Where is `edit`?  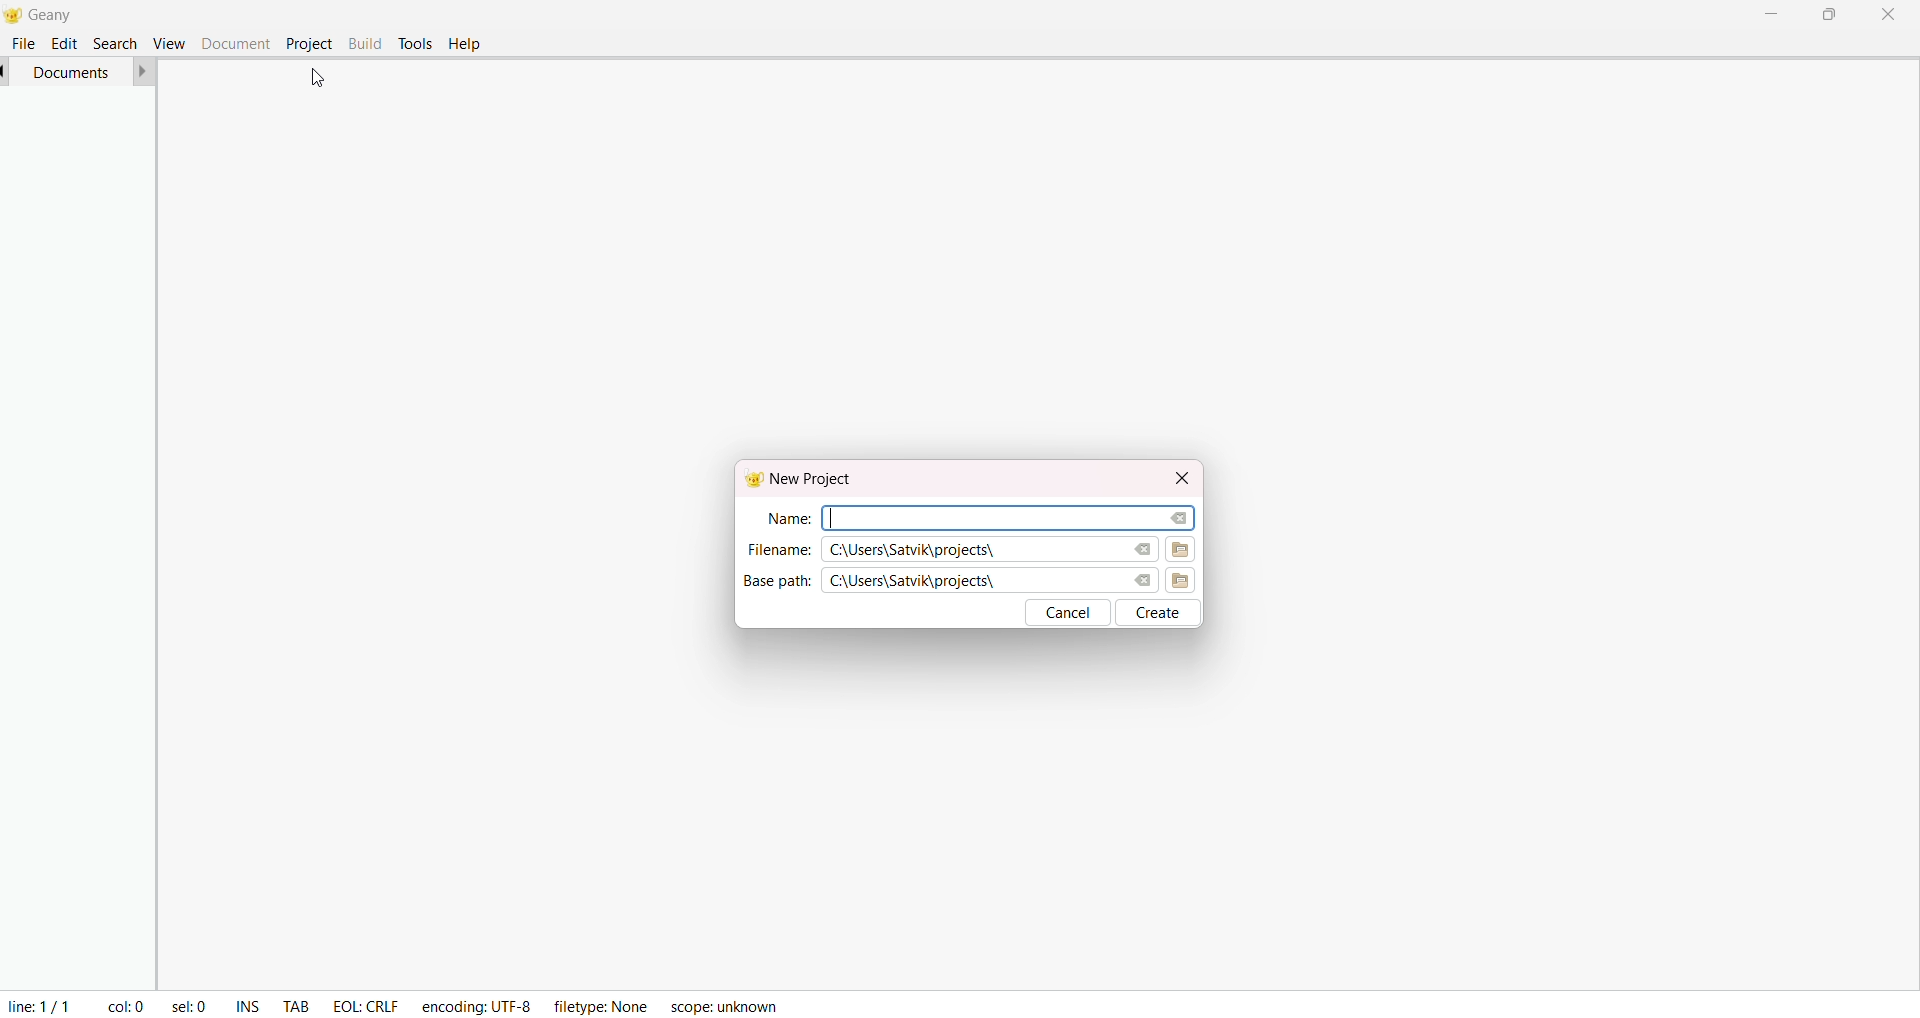
edit is located at coordinates (66, 42).